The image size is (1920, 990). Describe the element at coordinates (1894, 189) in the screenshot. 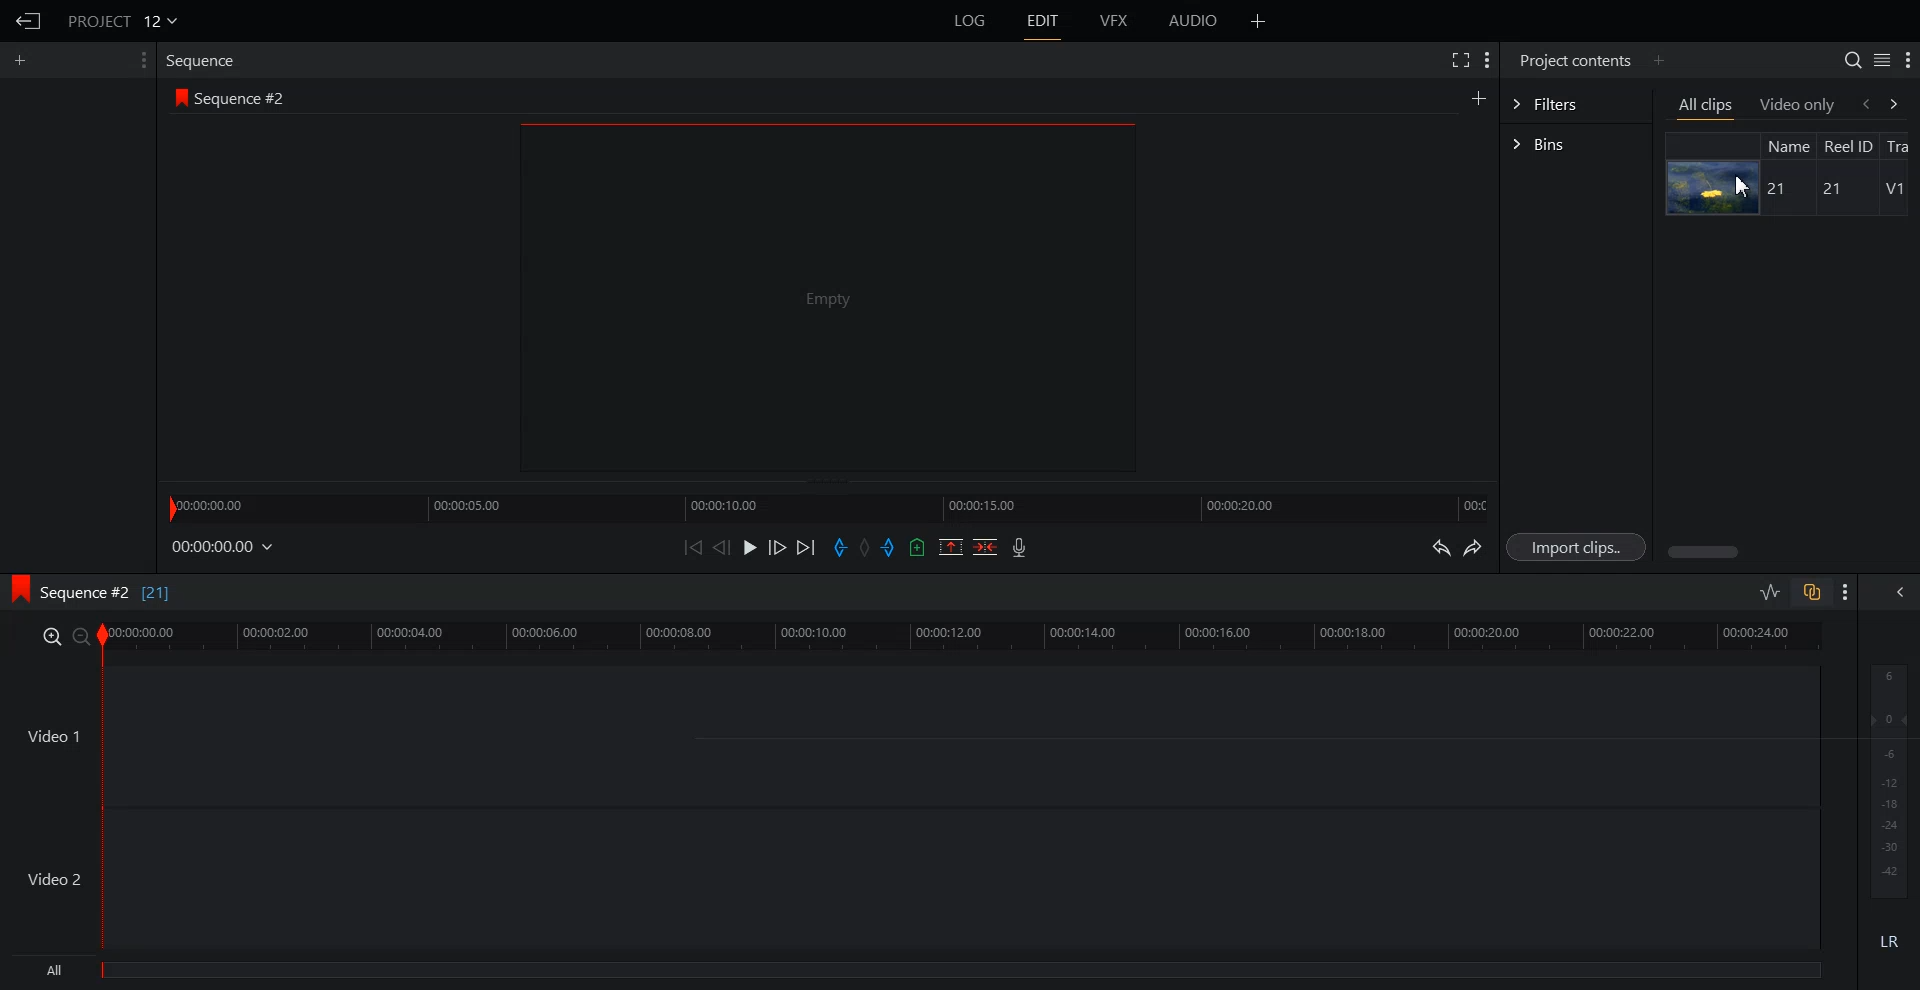

I see `V1` at that location.